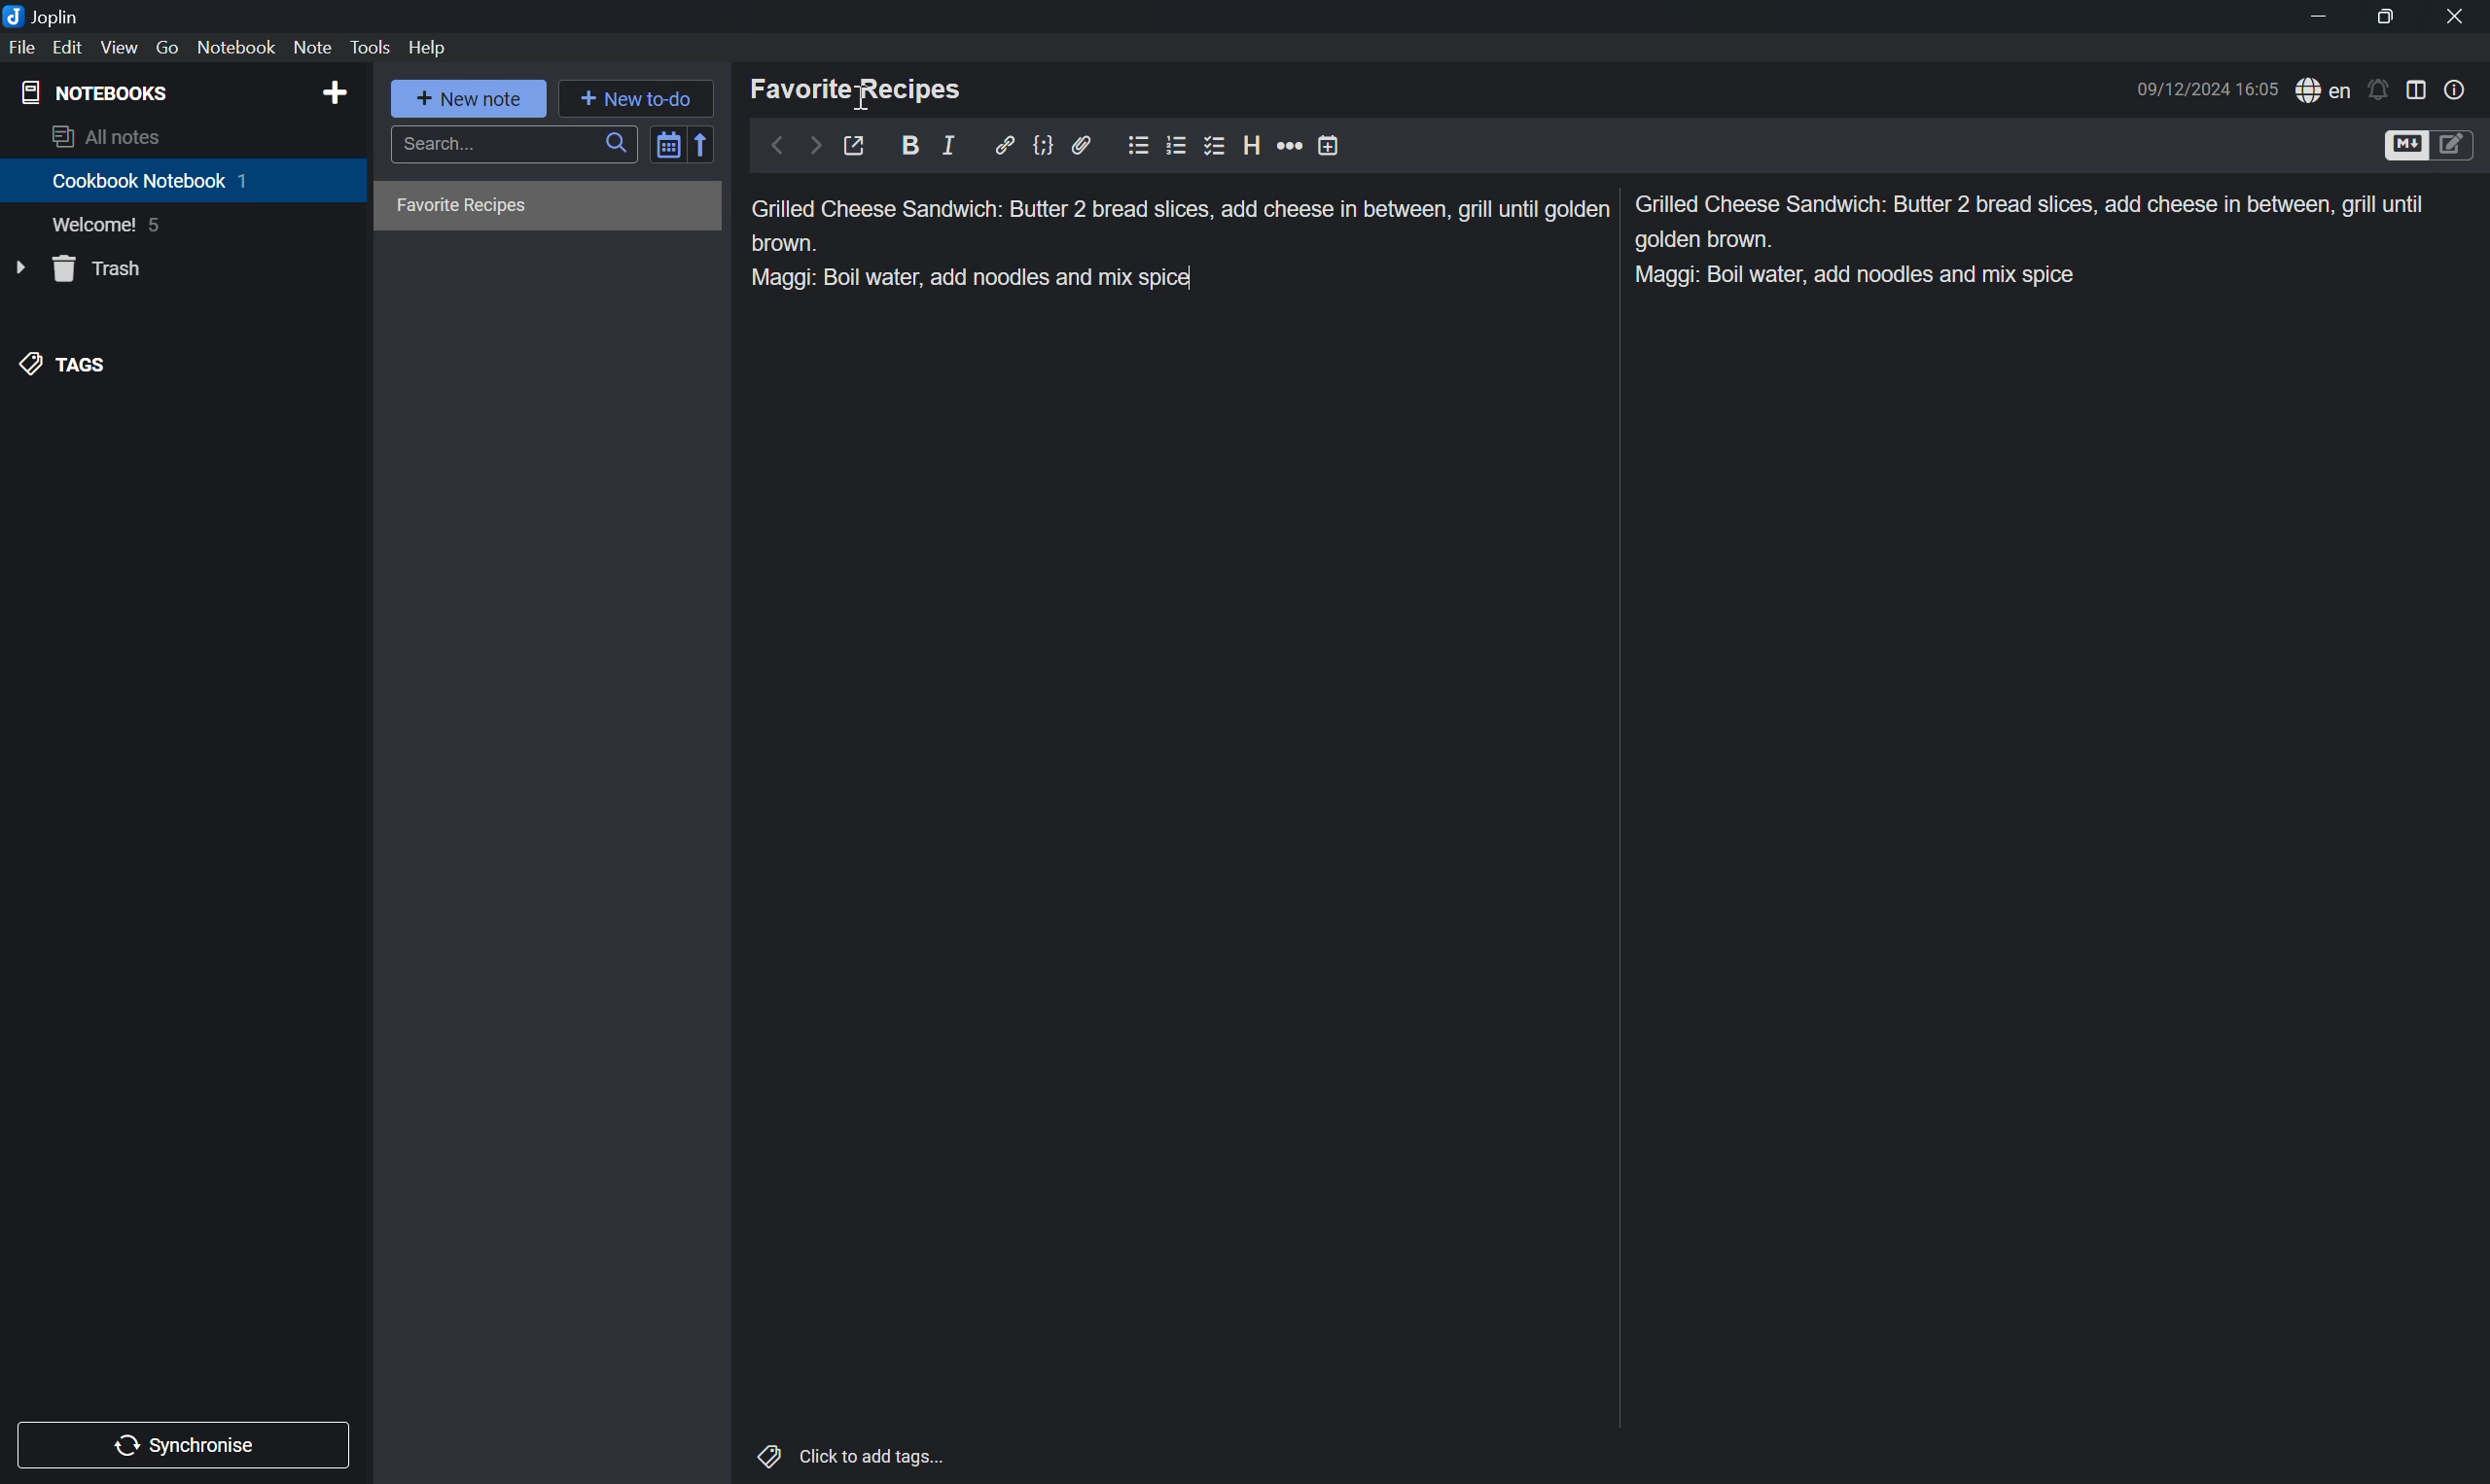 The width and height of the screenshot is (2490, 1484). What do you see at coordinates (1175, 143) in the screenshot?
I see `Numbered list` at bounding box center [1175, 143].